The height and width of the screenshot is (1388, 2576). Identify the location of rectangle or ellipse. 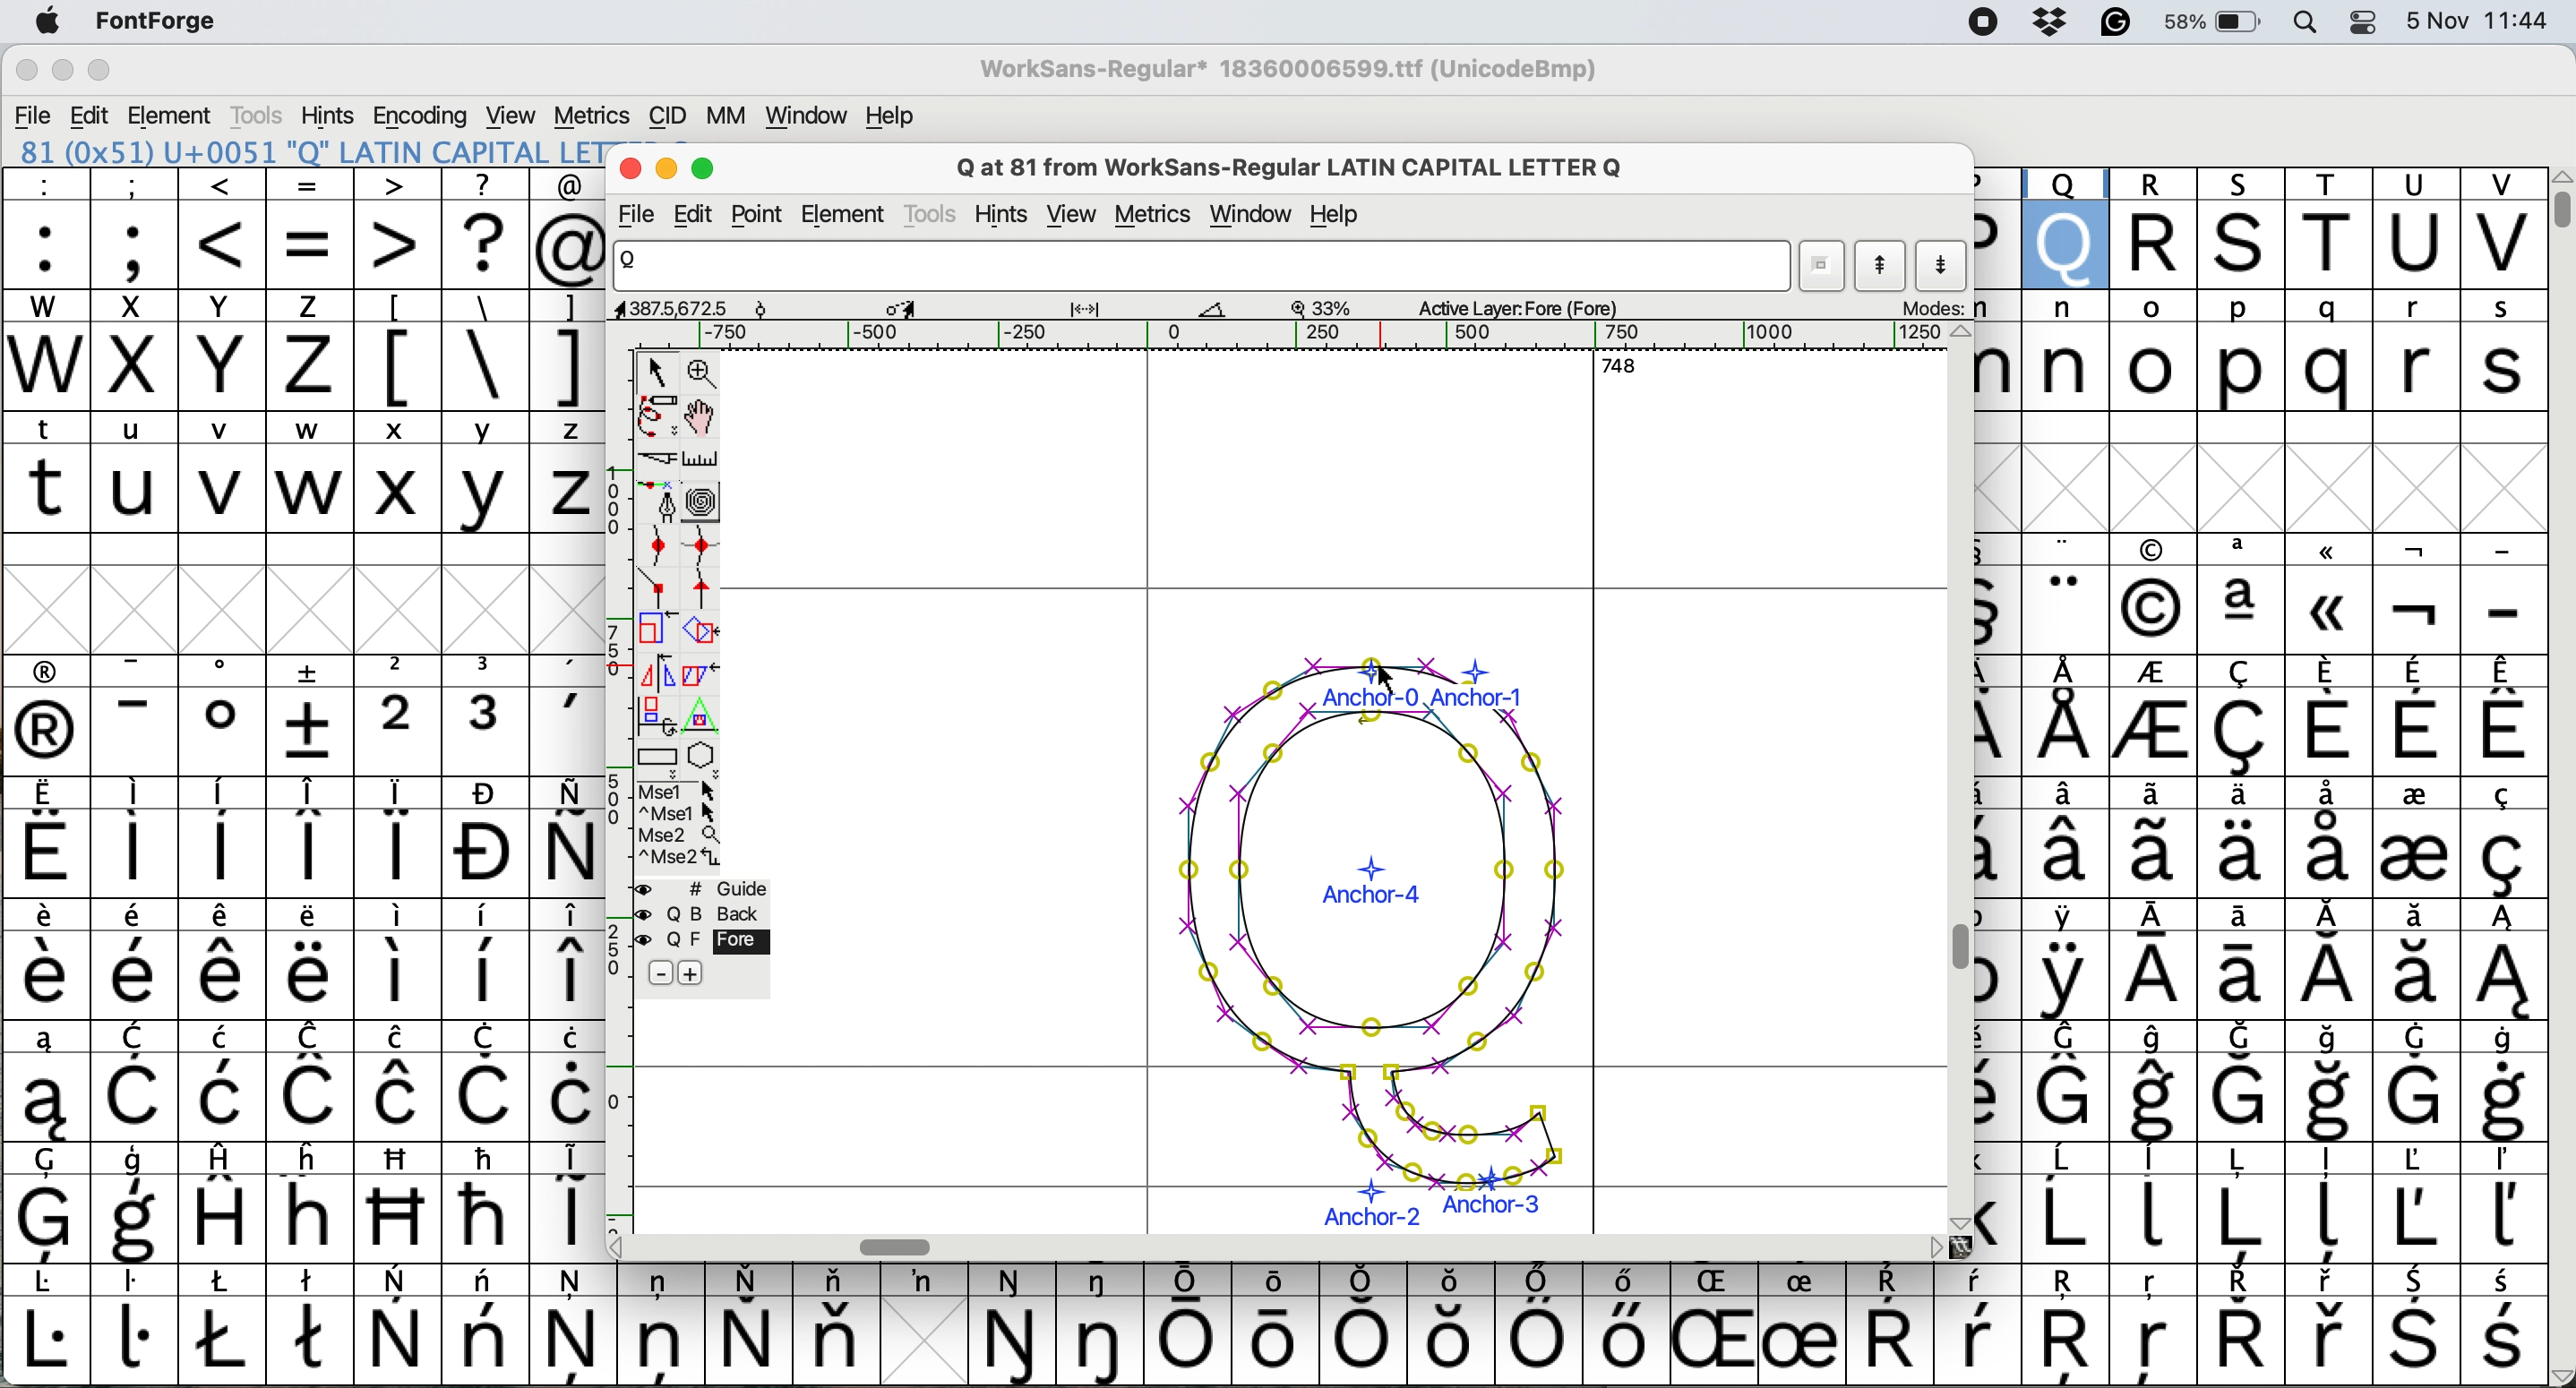
(659, 761).